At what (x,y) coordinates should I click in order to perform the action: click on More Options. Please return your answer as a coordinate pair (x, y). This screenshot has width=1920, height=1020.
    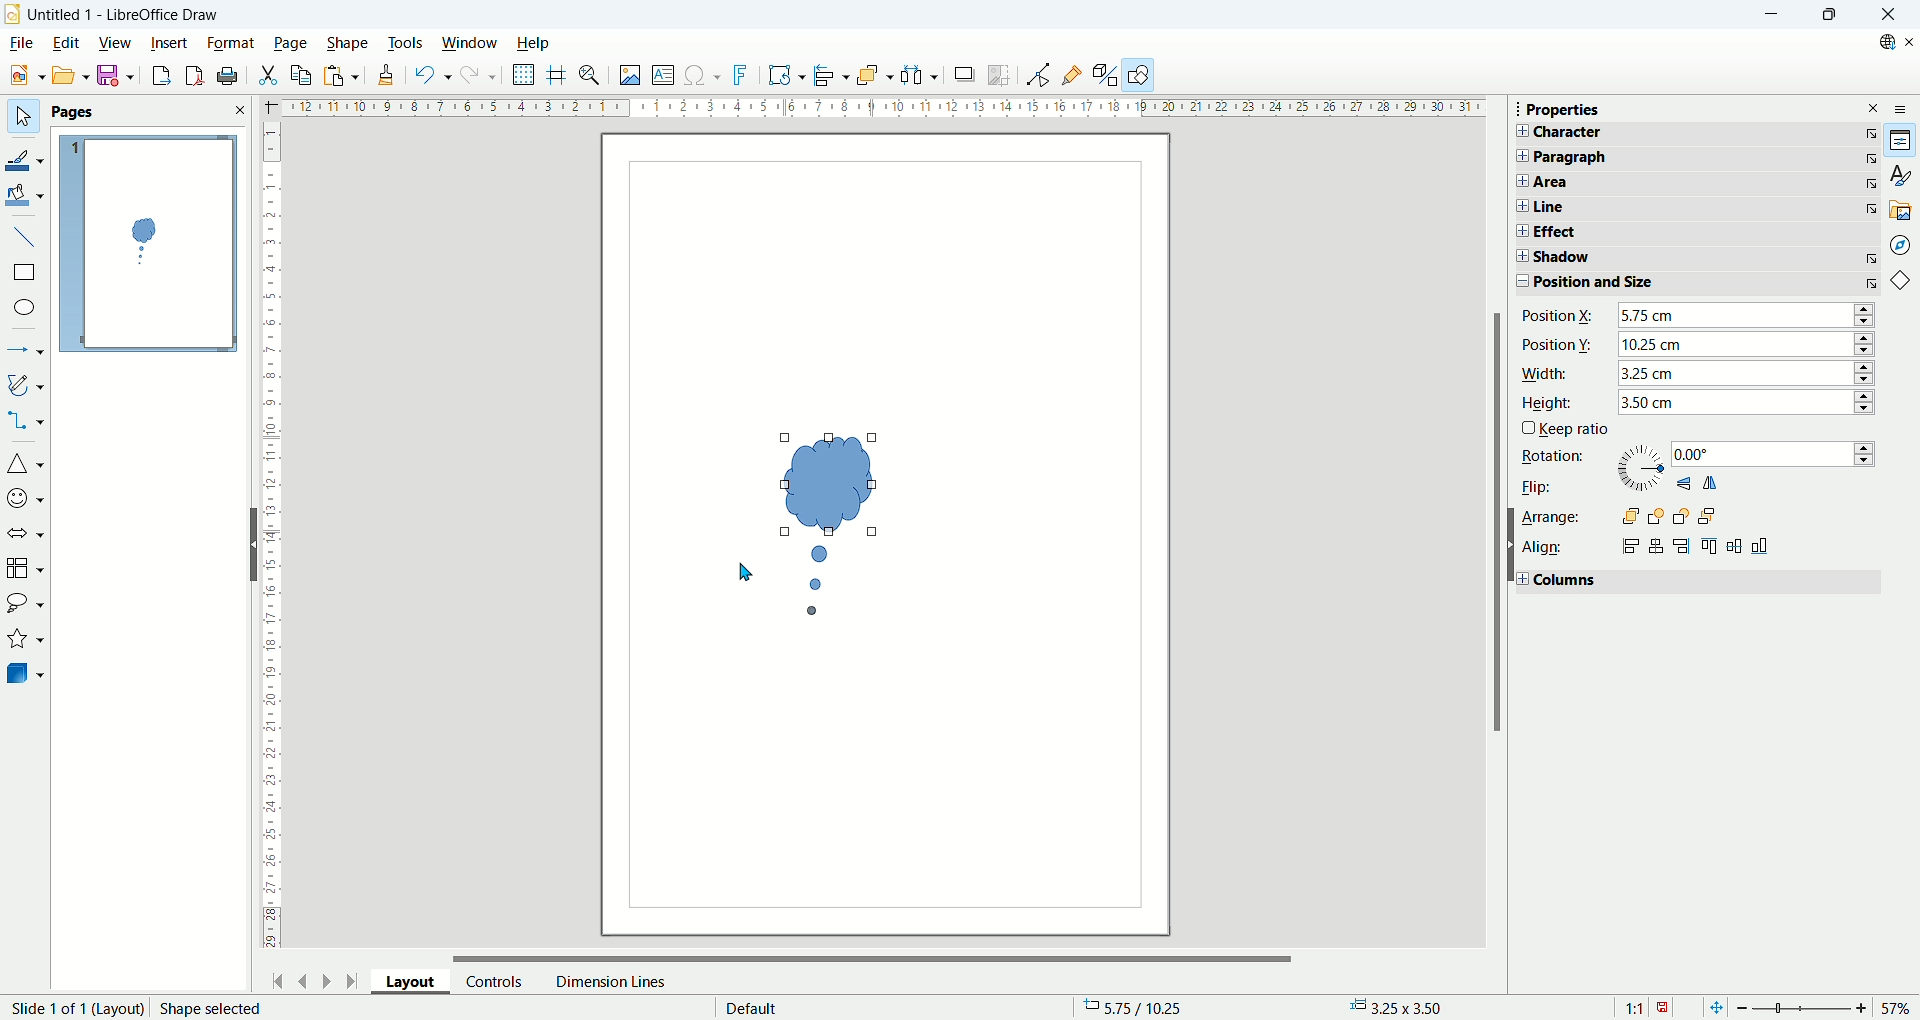
    Looking at the image, I should click on (1871, 259).